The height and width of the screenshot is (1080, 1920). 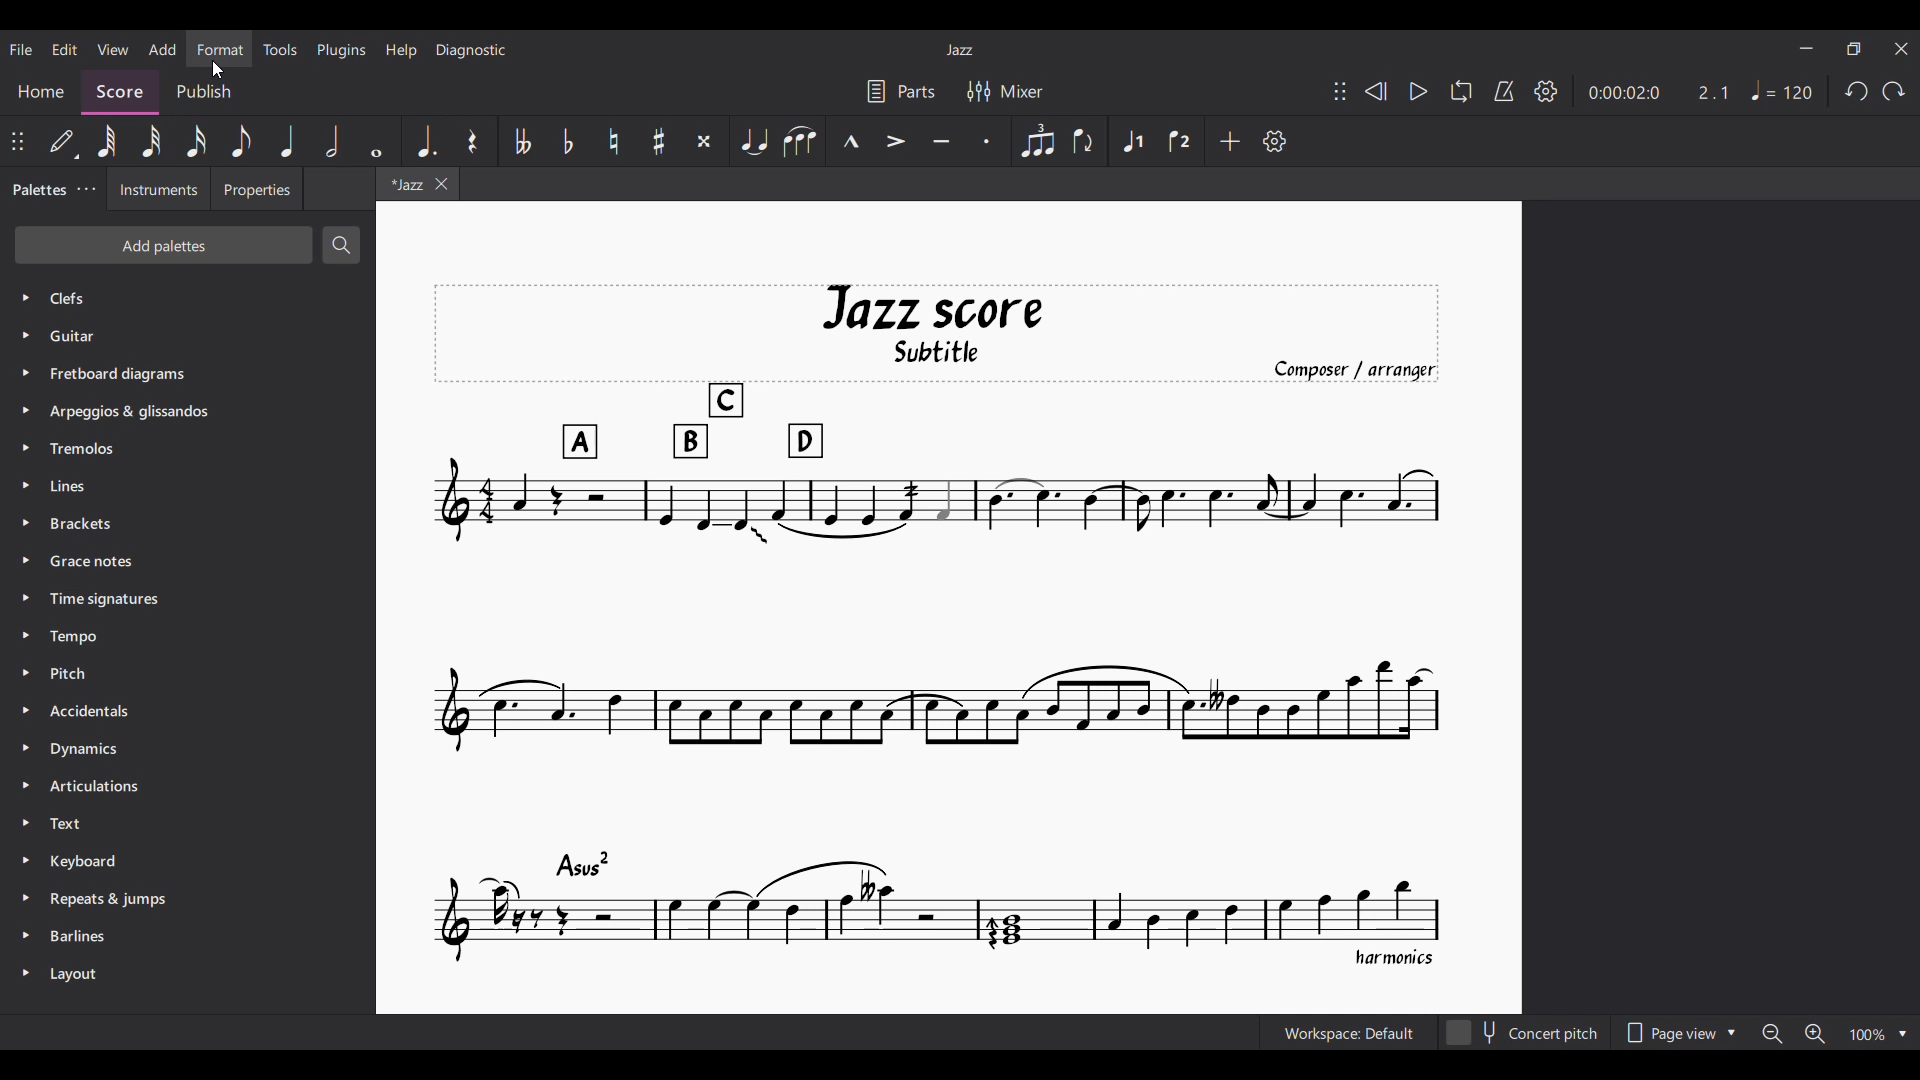 I want to click on Voice 2, so click(x=1179, y=141).